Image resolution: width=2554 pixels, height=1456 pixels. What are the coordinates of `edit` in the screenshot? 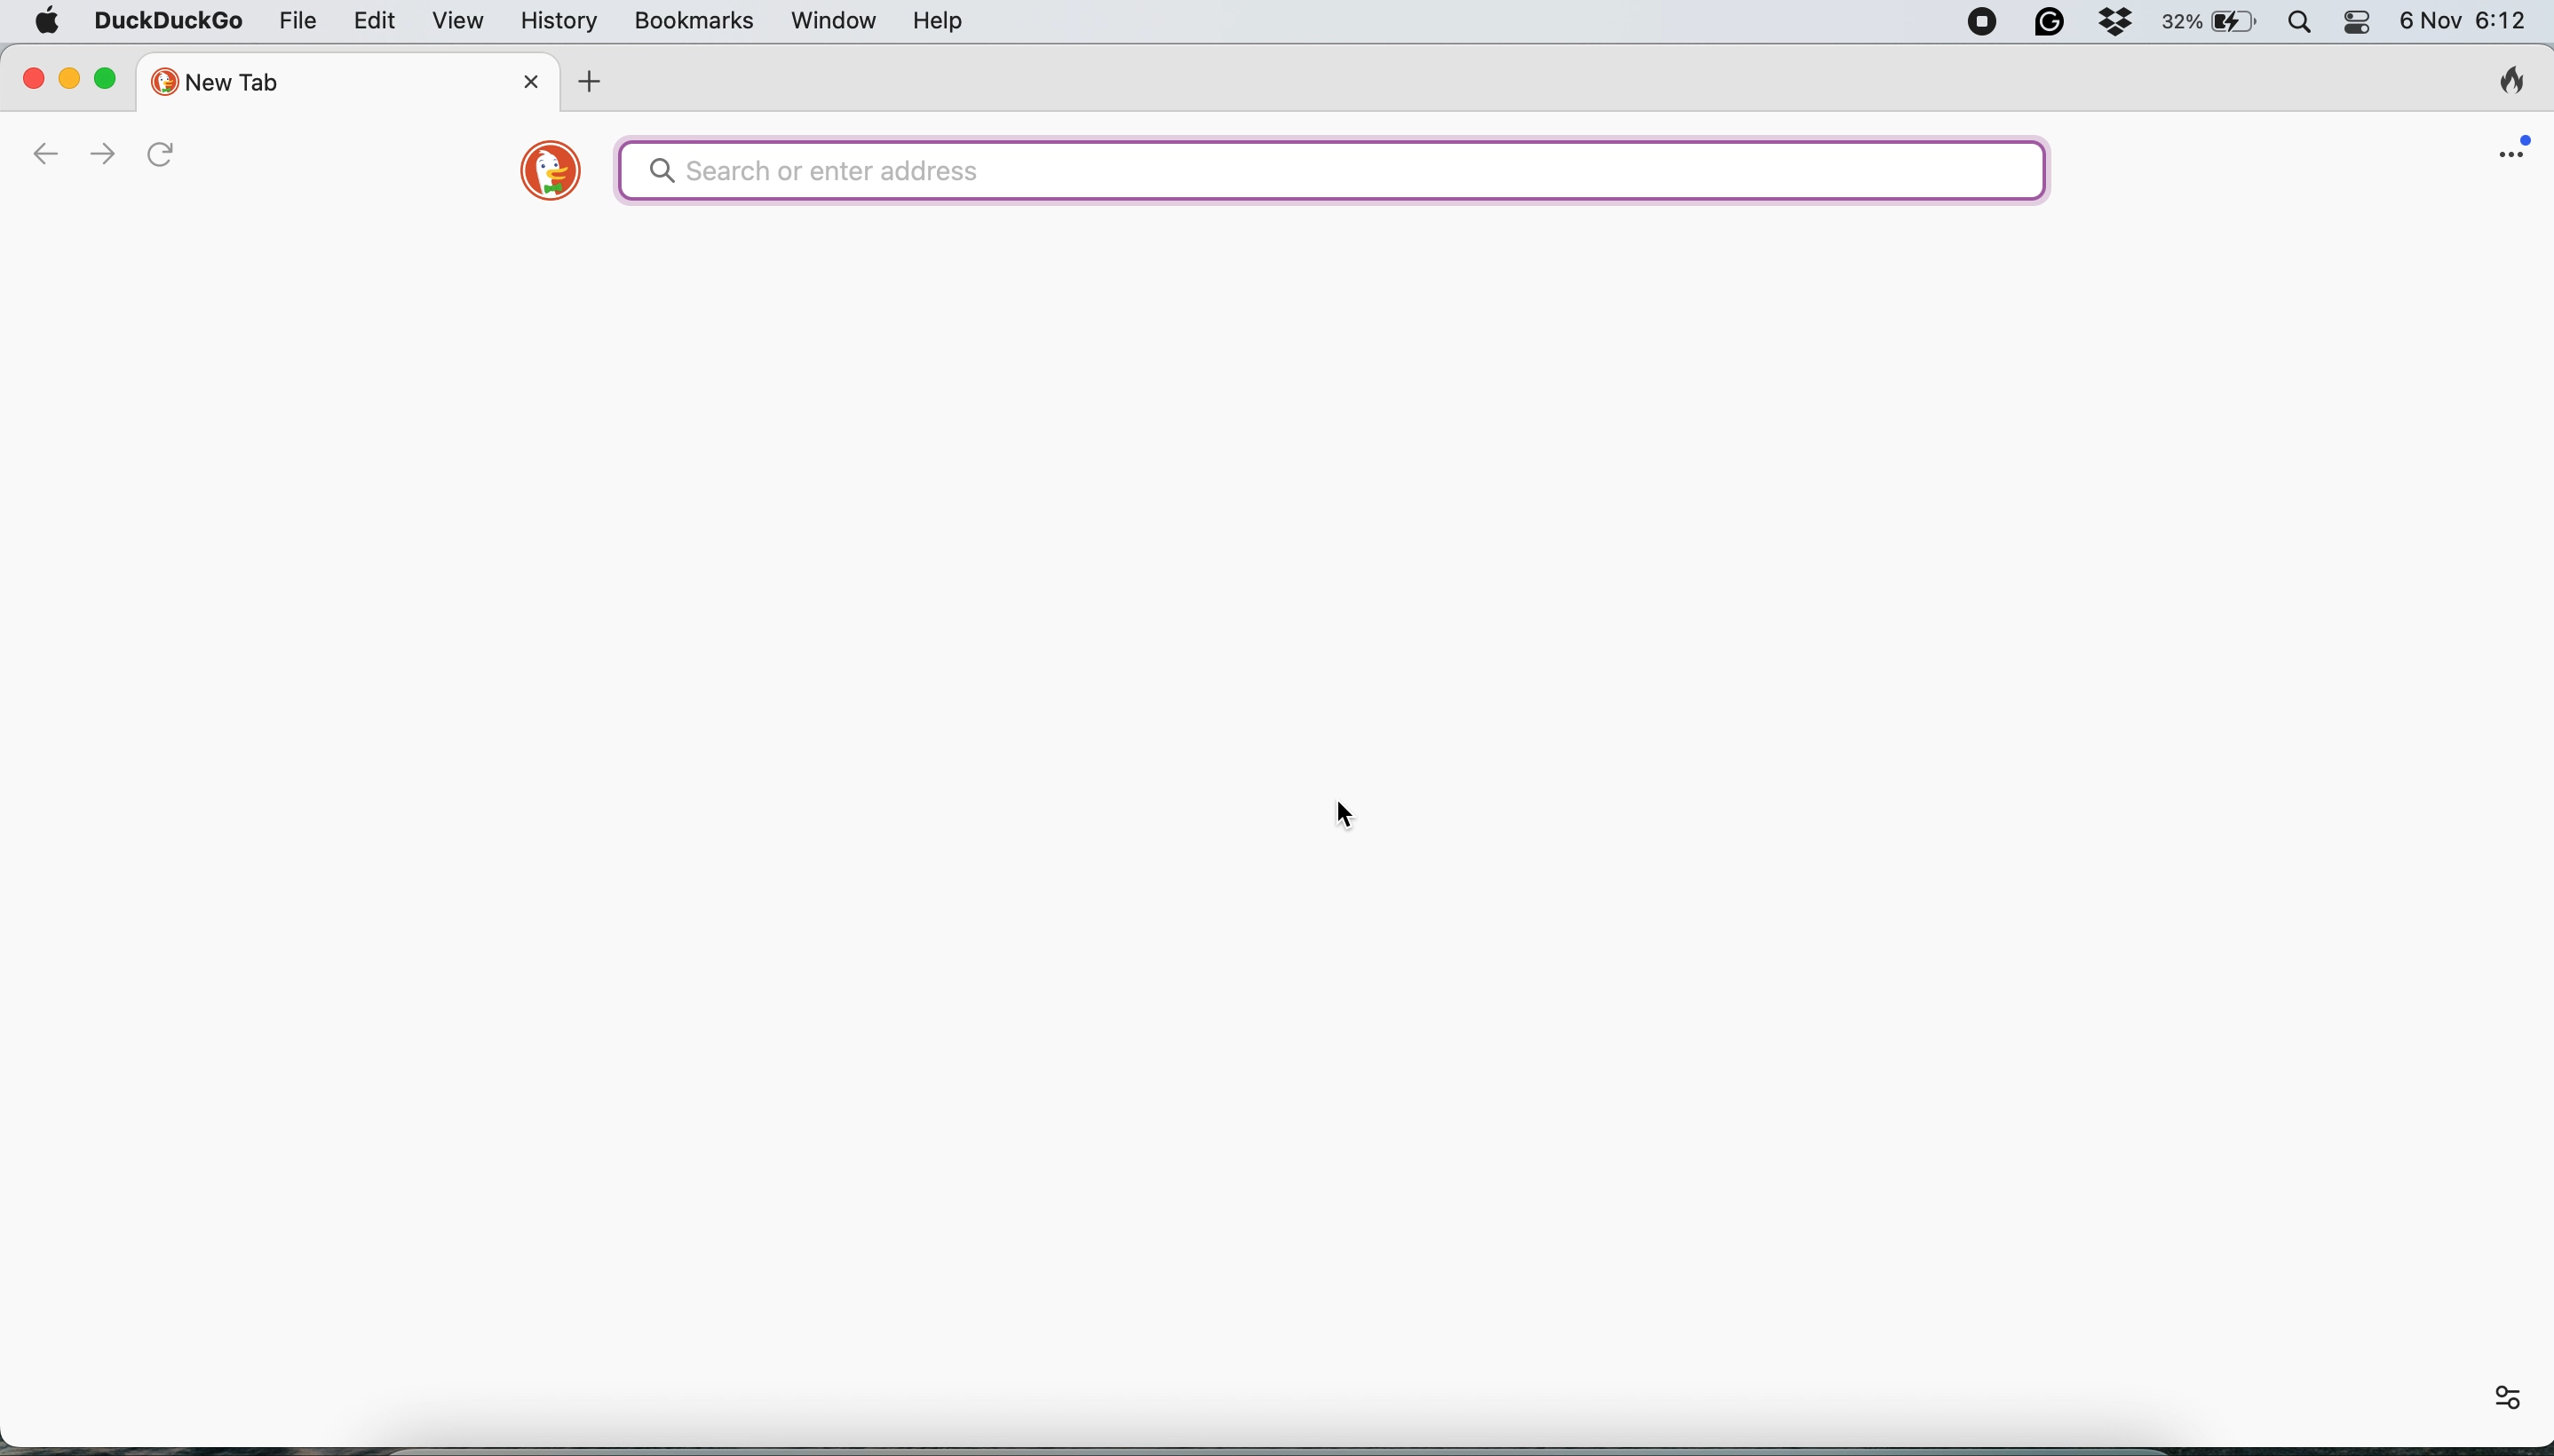 It's located at (377, 20).